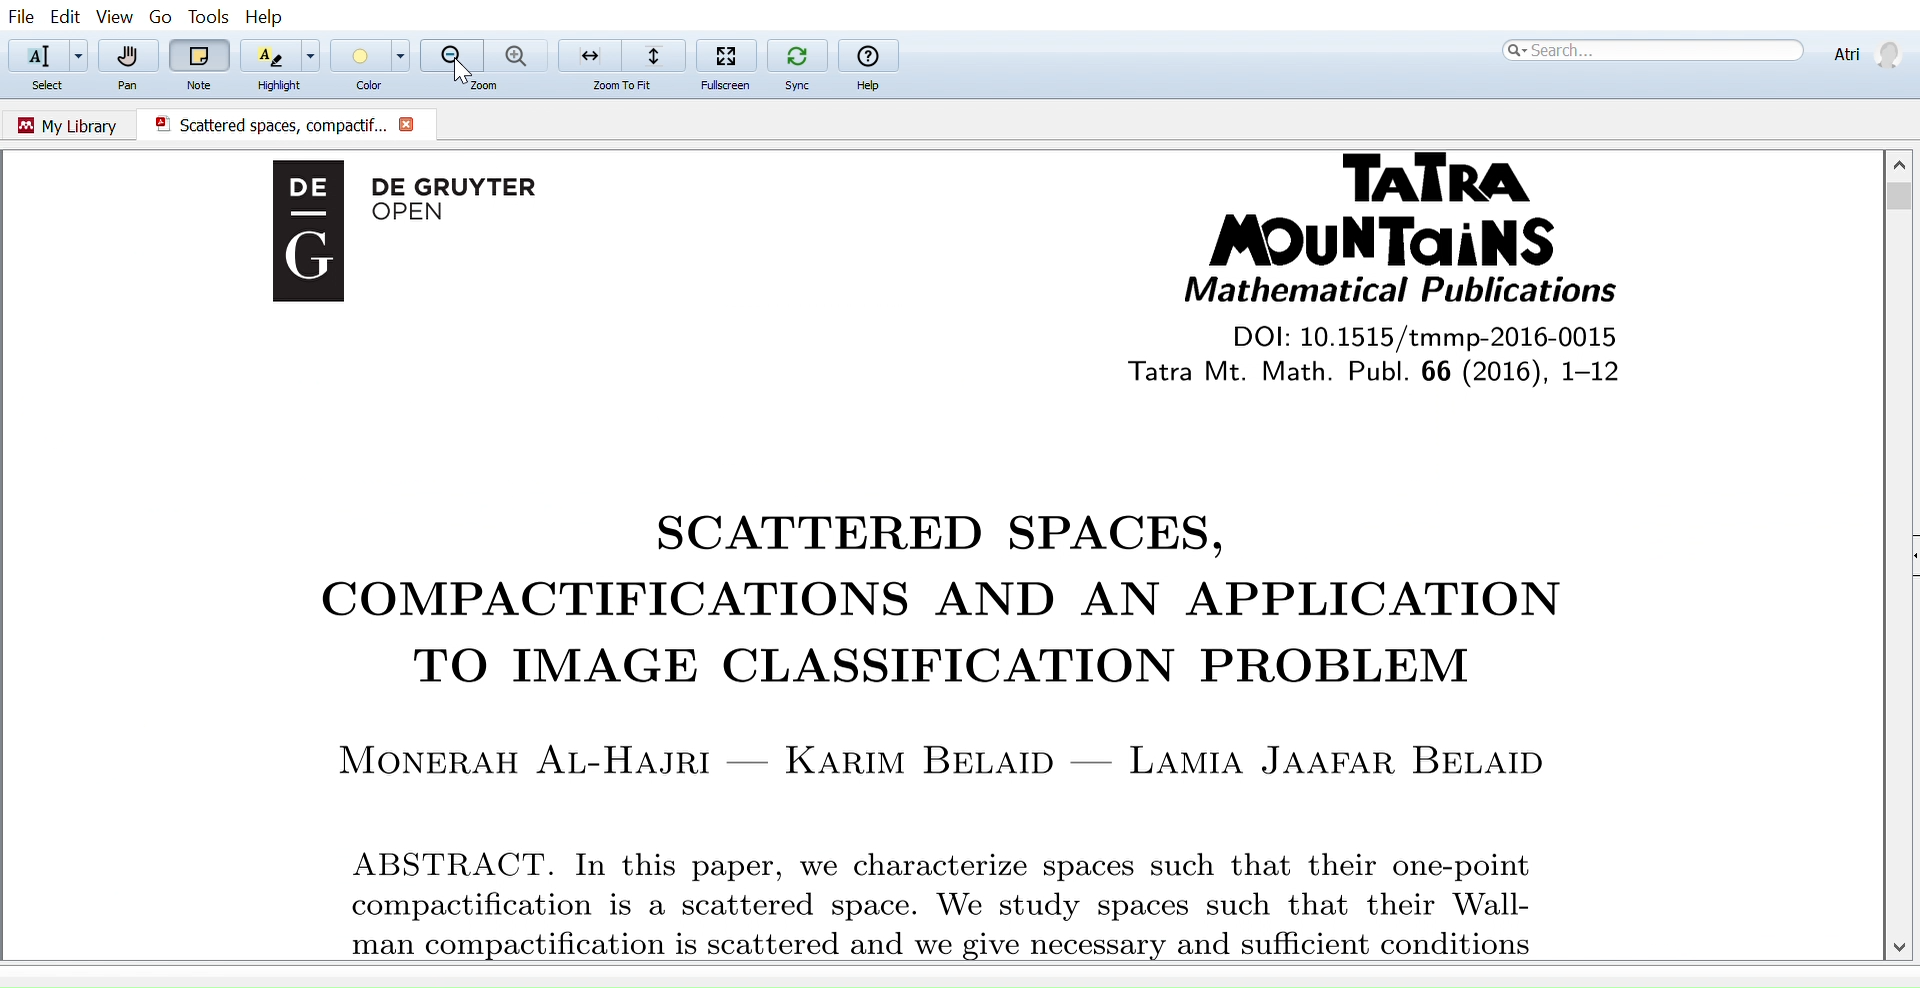 The width and height of the screenshot is (1920, 988). I want to click on Help, so click(872, 86).